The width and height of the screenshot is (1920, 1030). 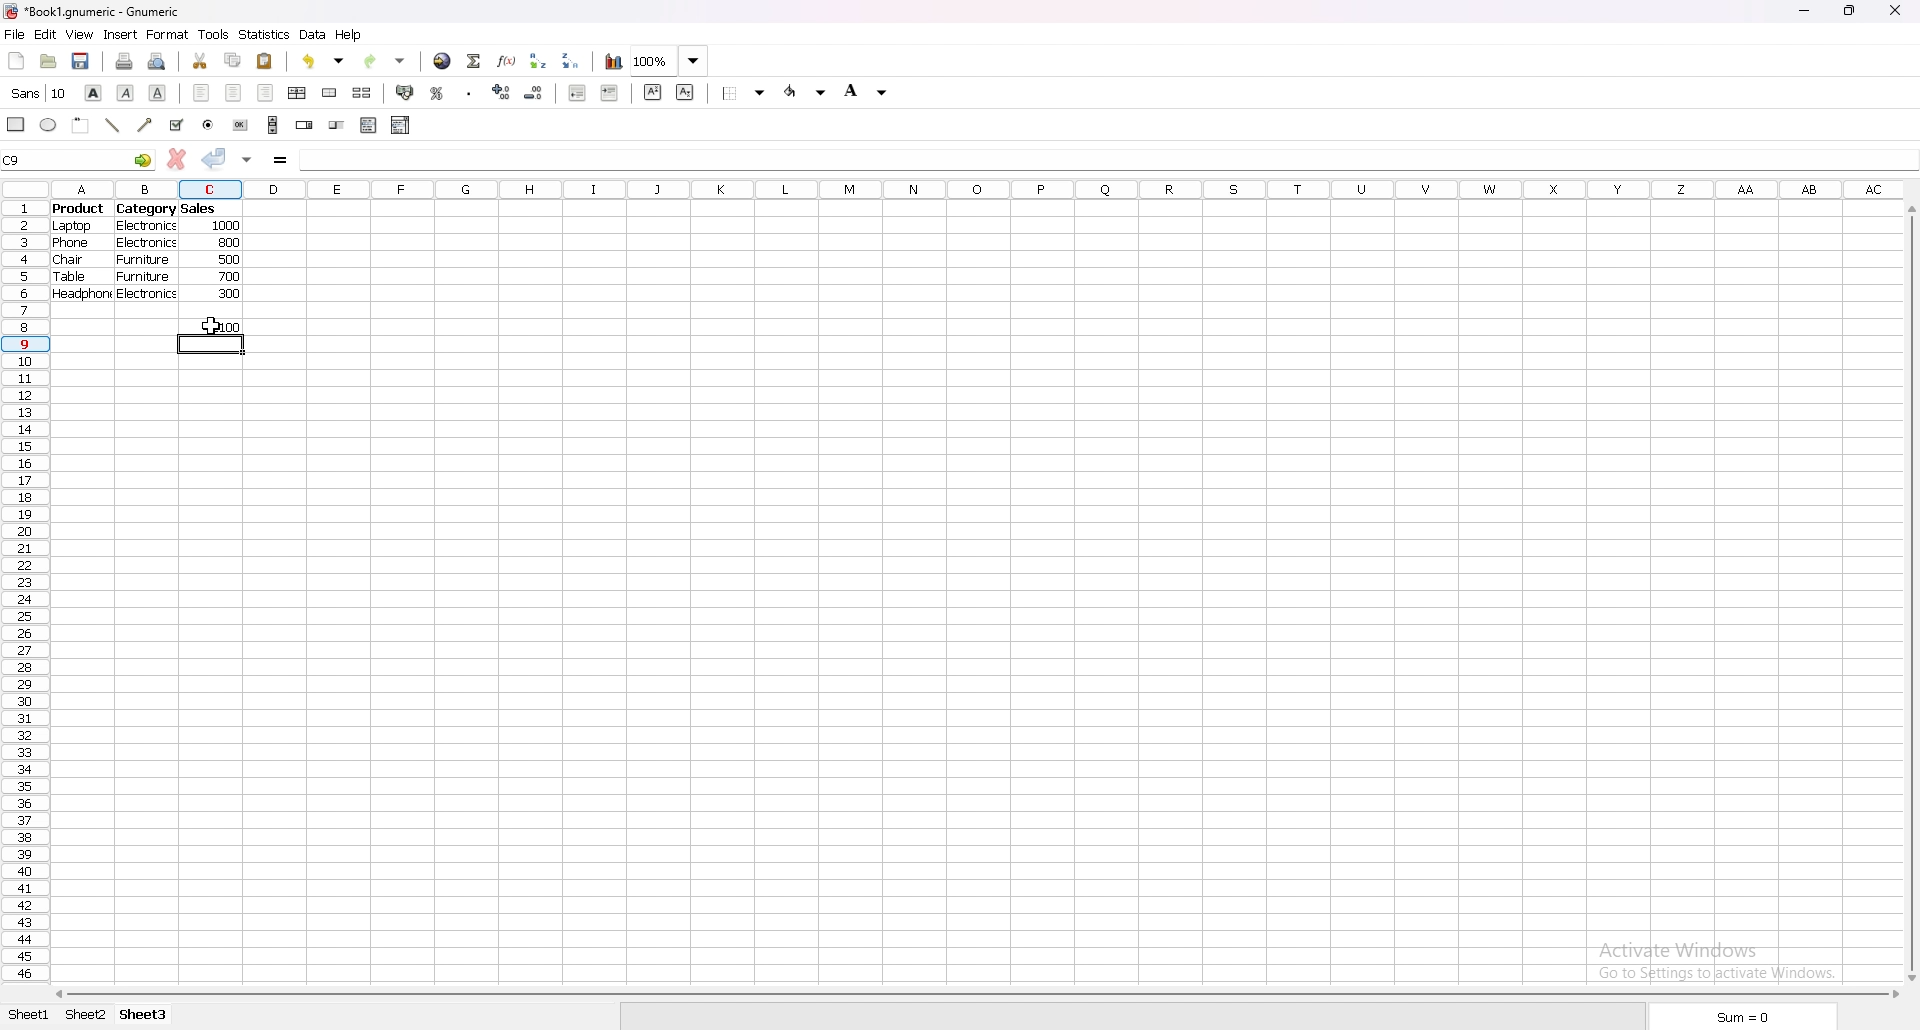 I want to click on background, so click(x=868, y=91).